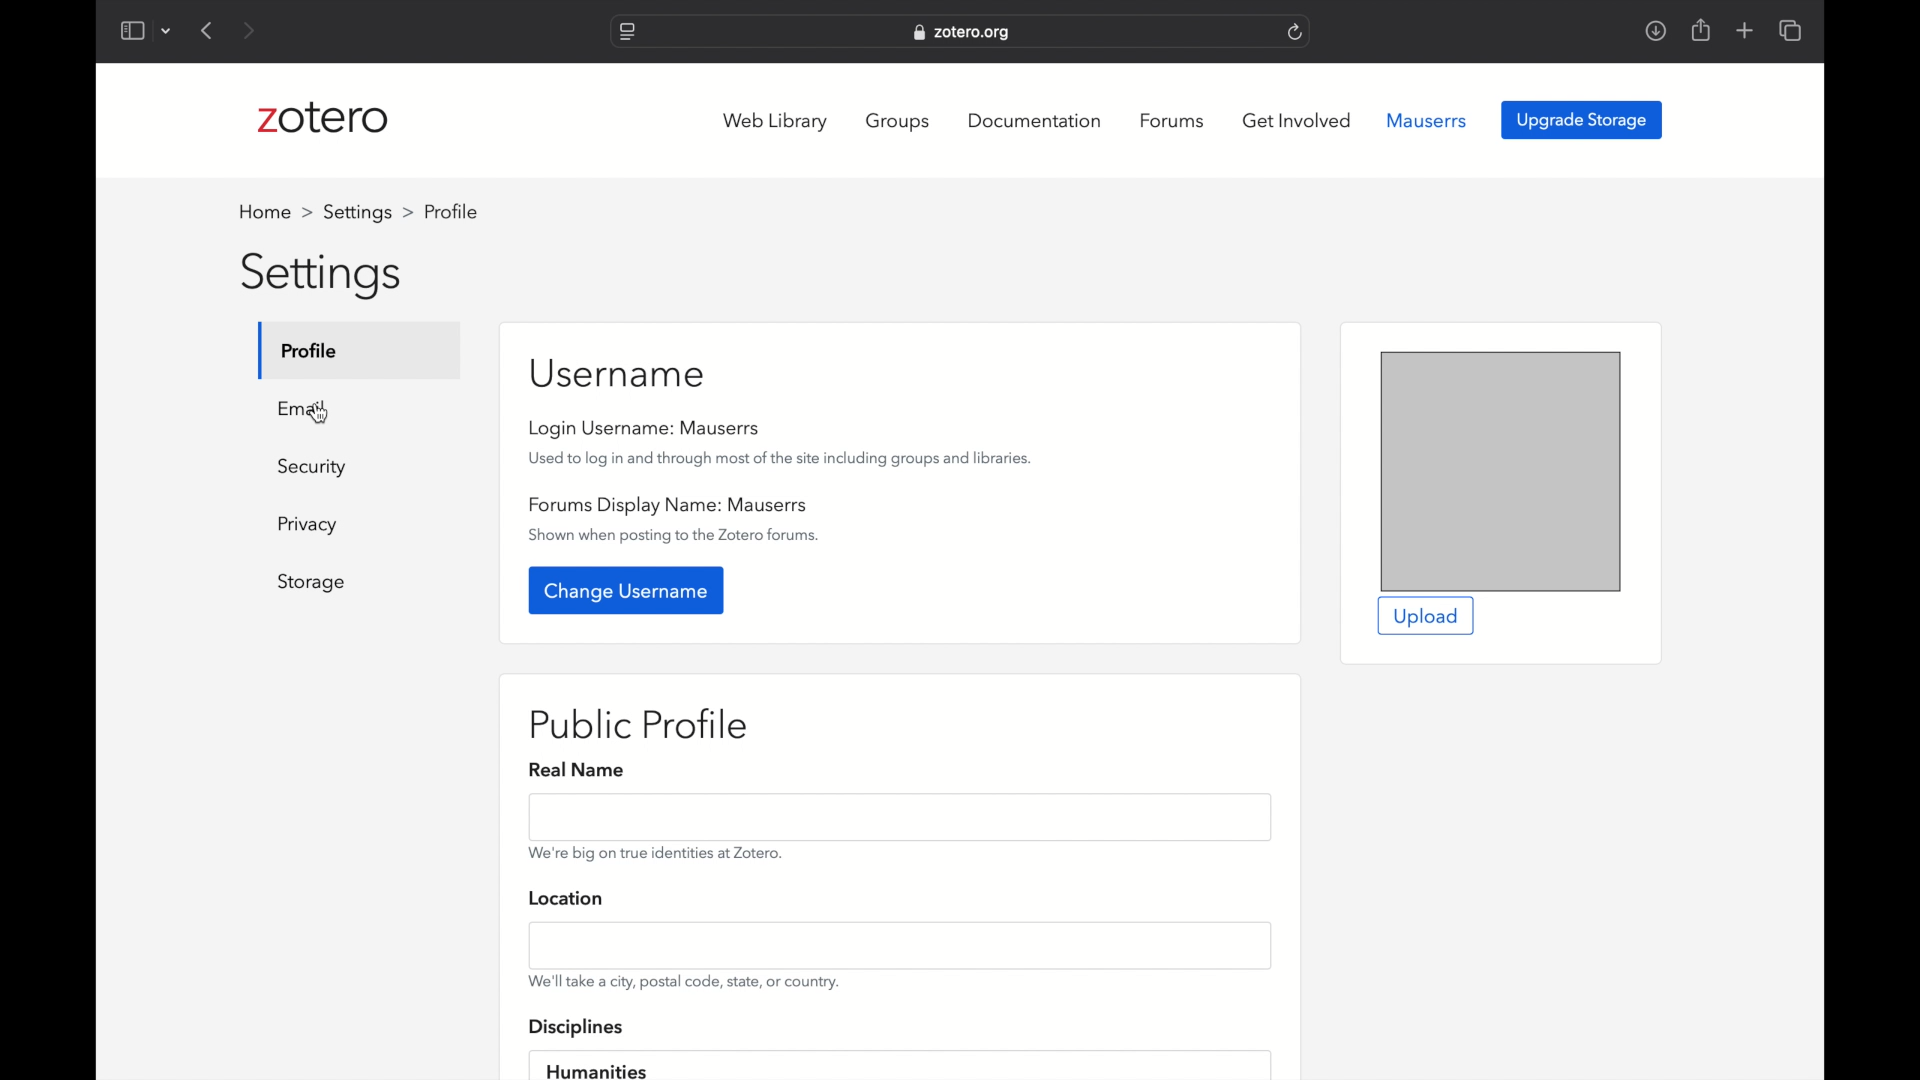  What do you see at coordinates (368, 212) in the screenshot?
I see `settings` at bounding box center [368, 212].